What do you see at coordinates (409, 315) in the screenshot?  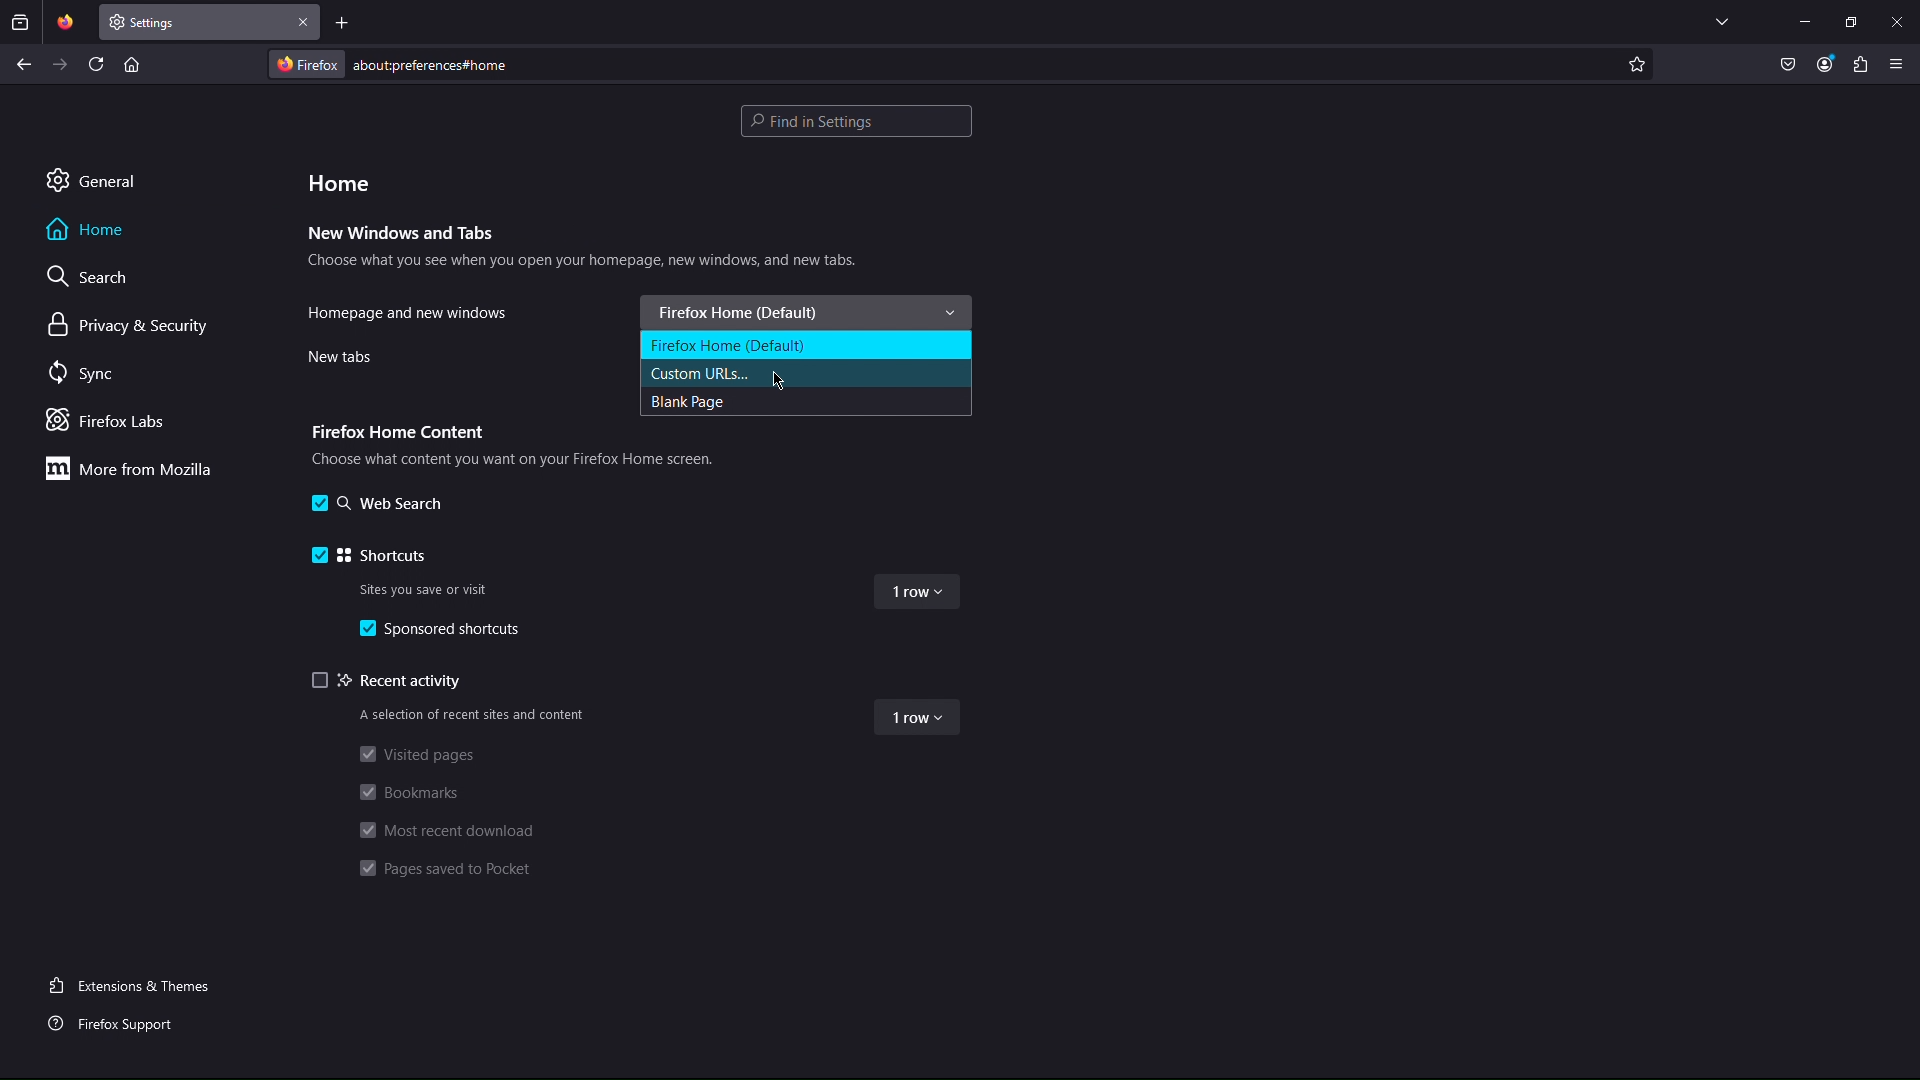 I see `Homepage and new windows` at bounding box center [409, 315].